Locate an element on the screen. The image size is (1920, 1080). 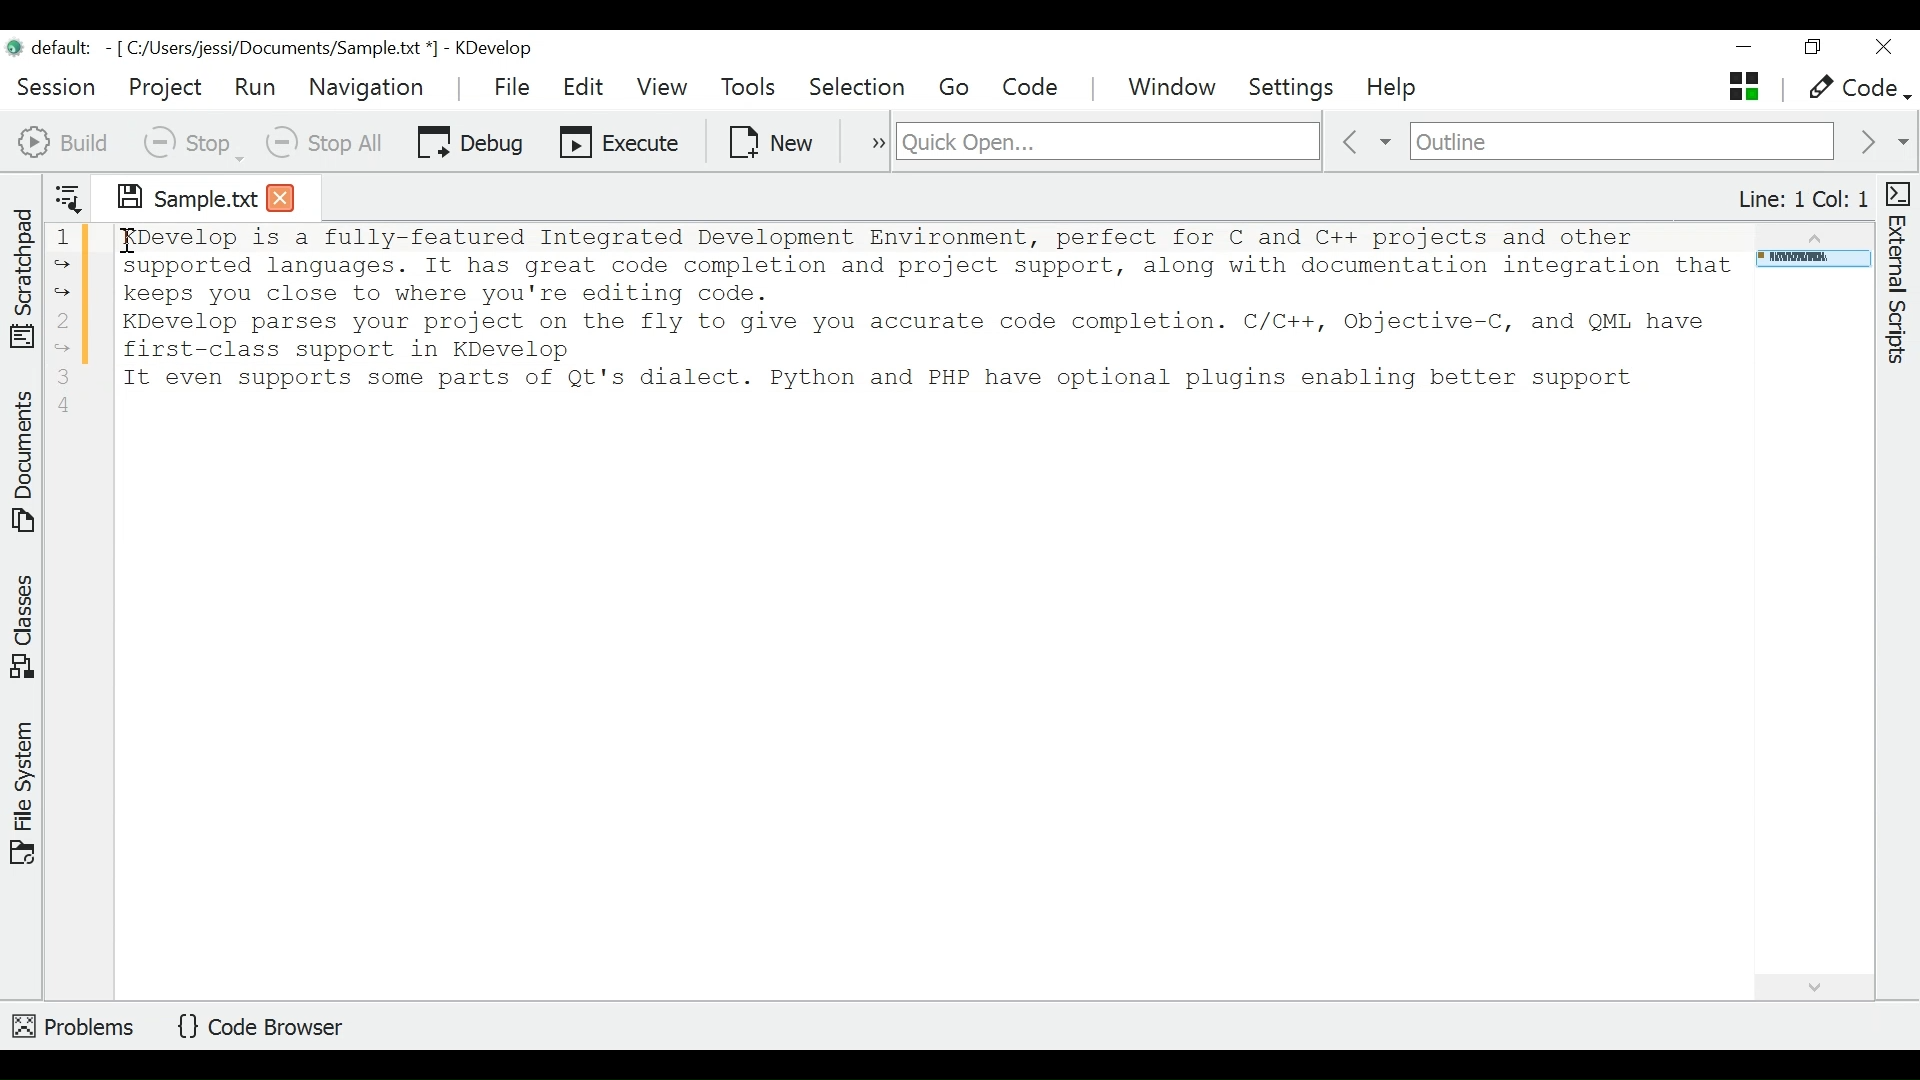
Page Overview is located at coordinates (1810, 261).